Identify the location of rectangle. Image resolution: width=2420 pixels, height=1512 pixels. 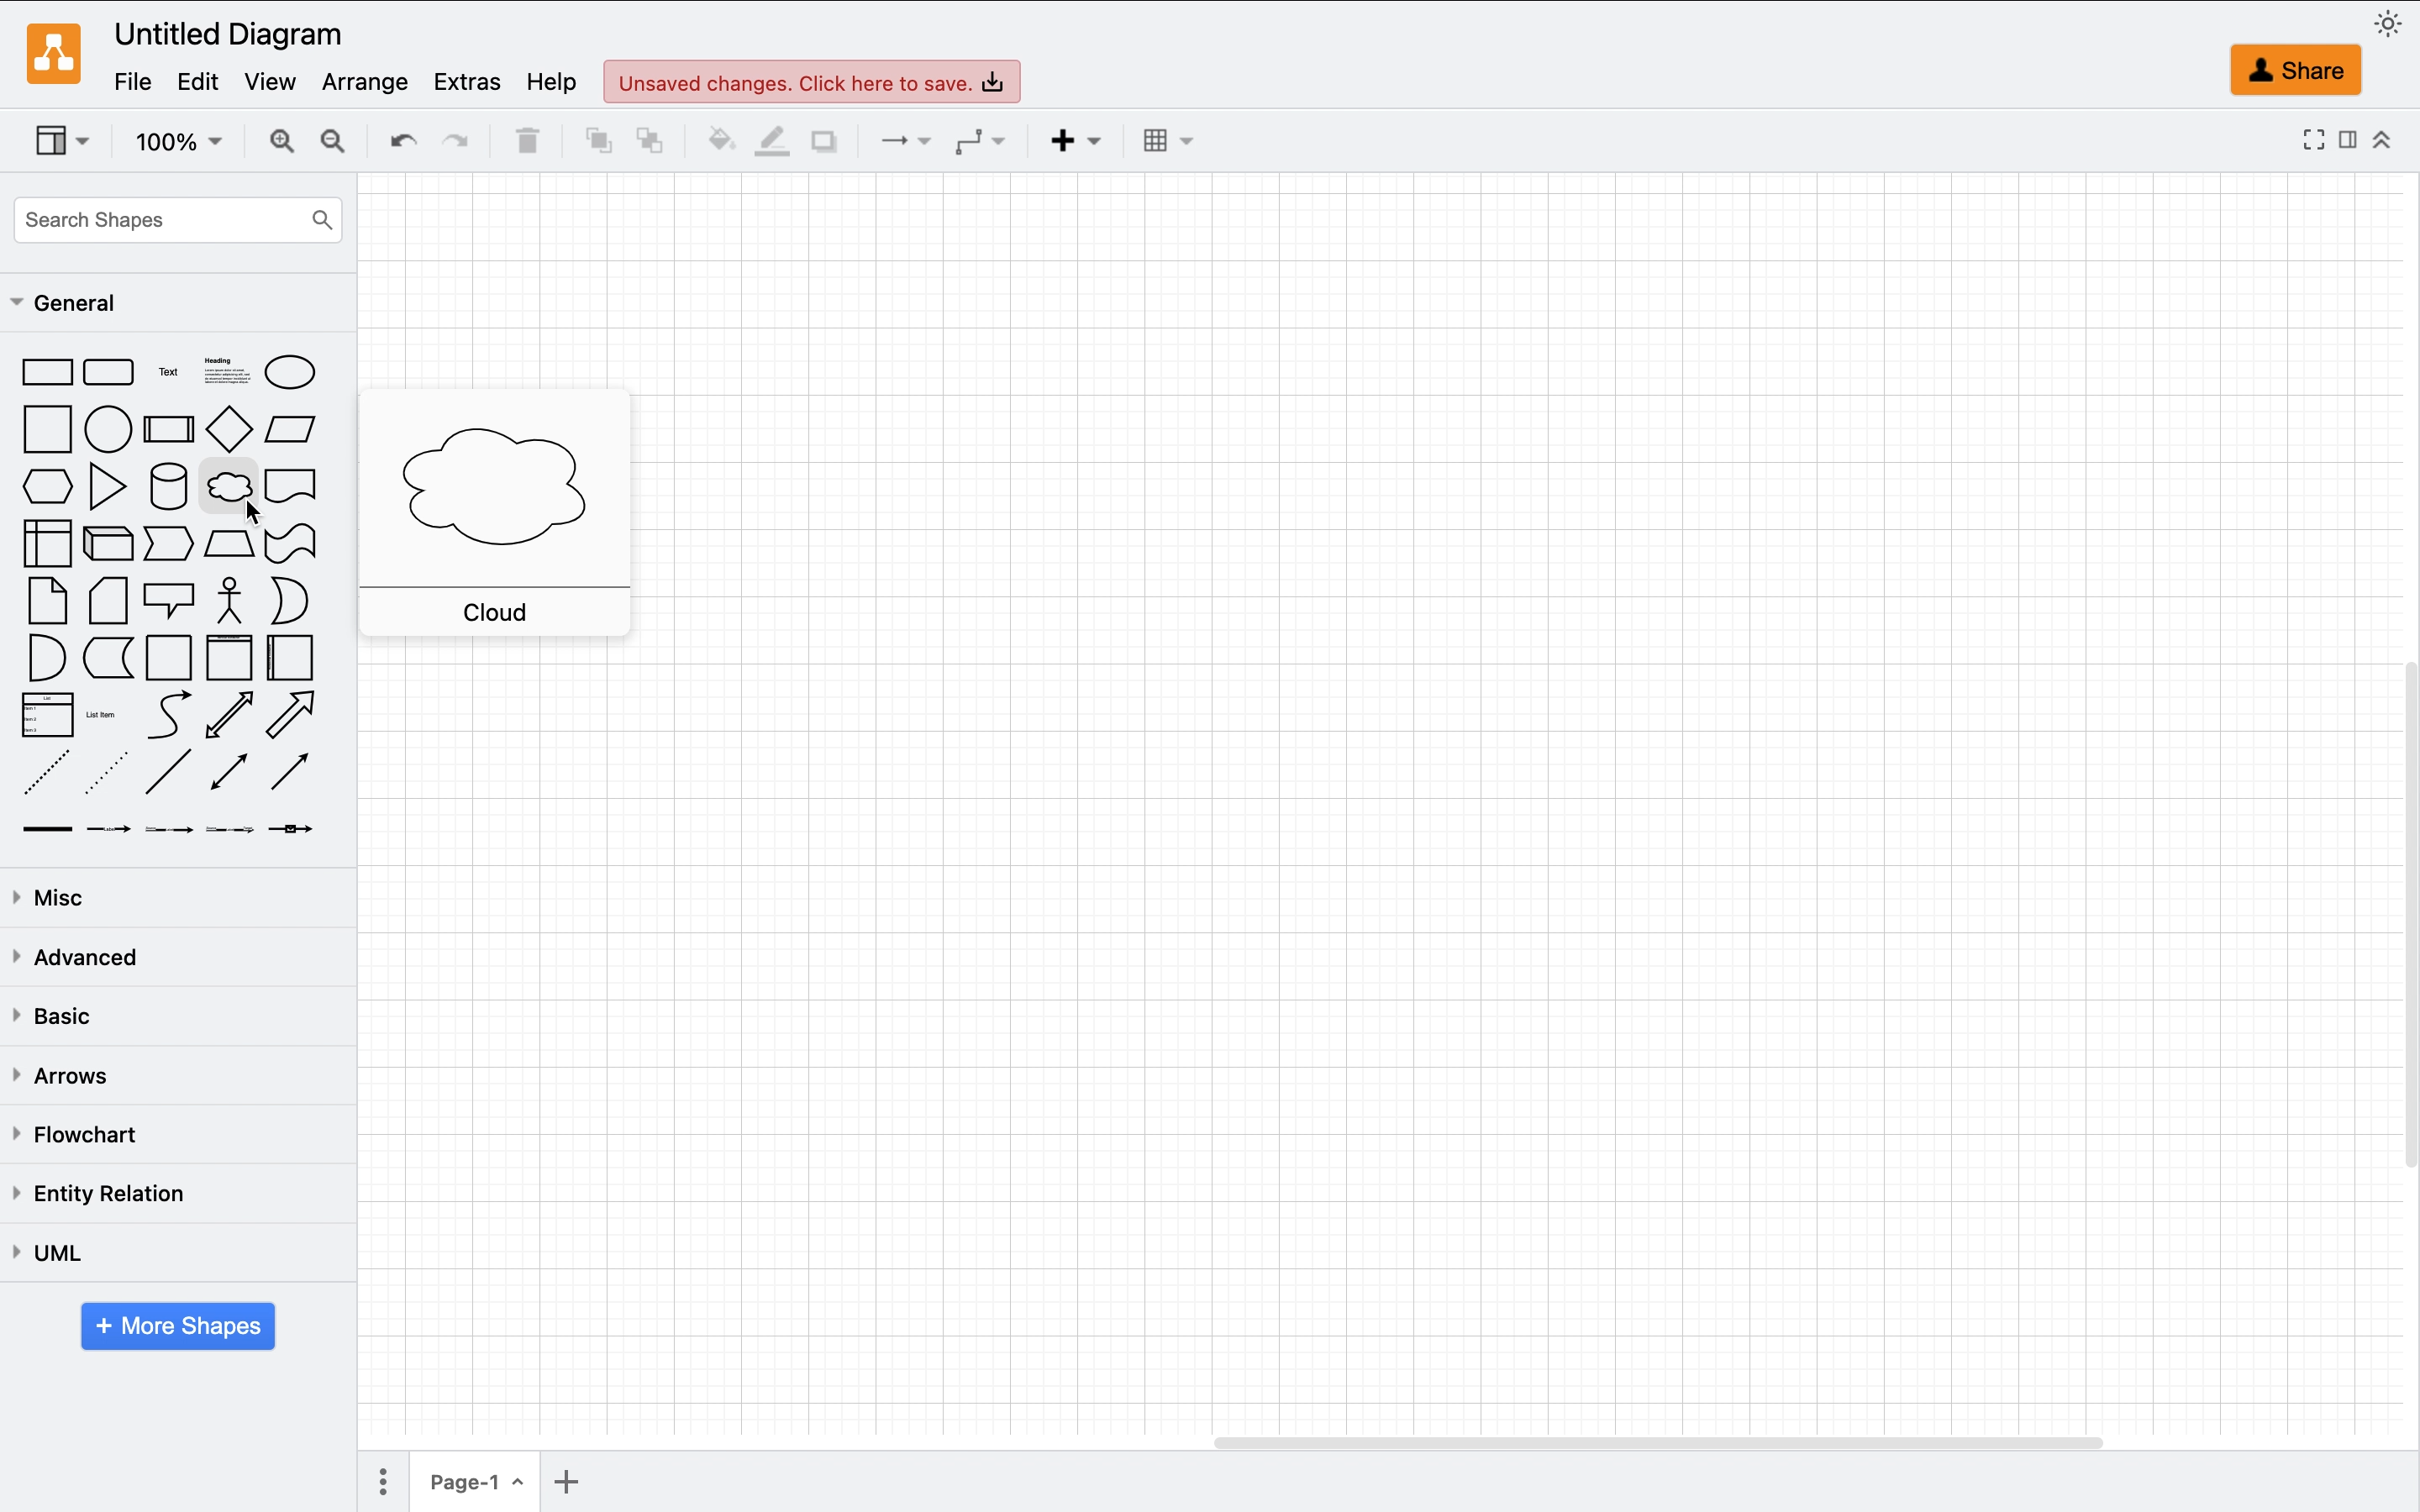
(46, 370).